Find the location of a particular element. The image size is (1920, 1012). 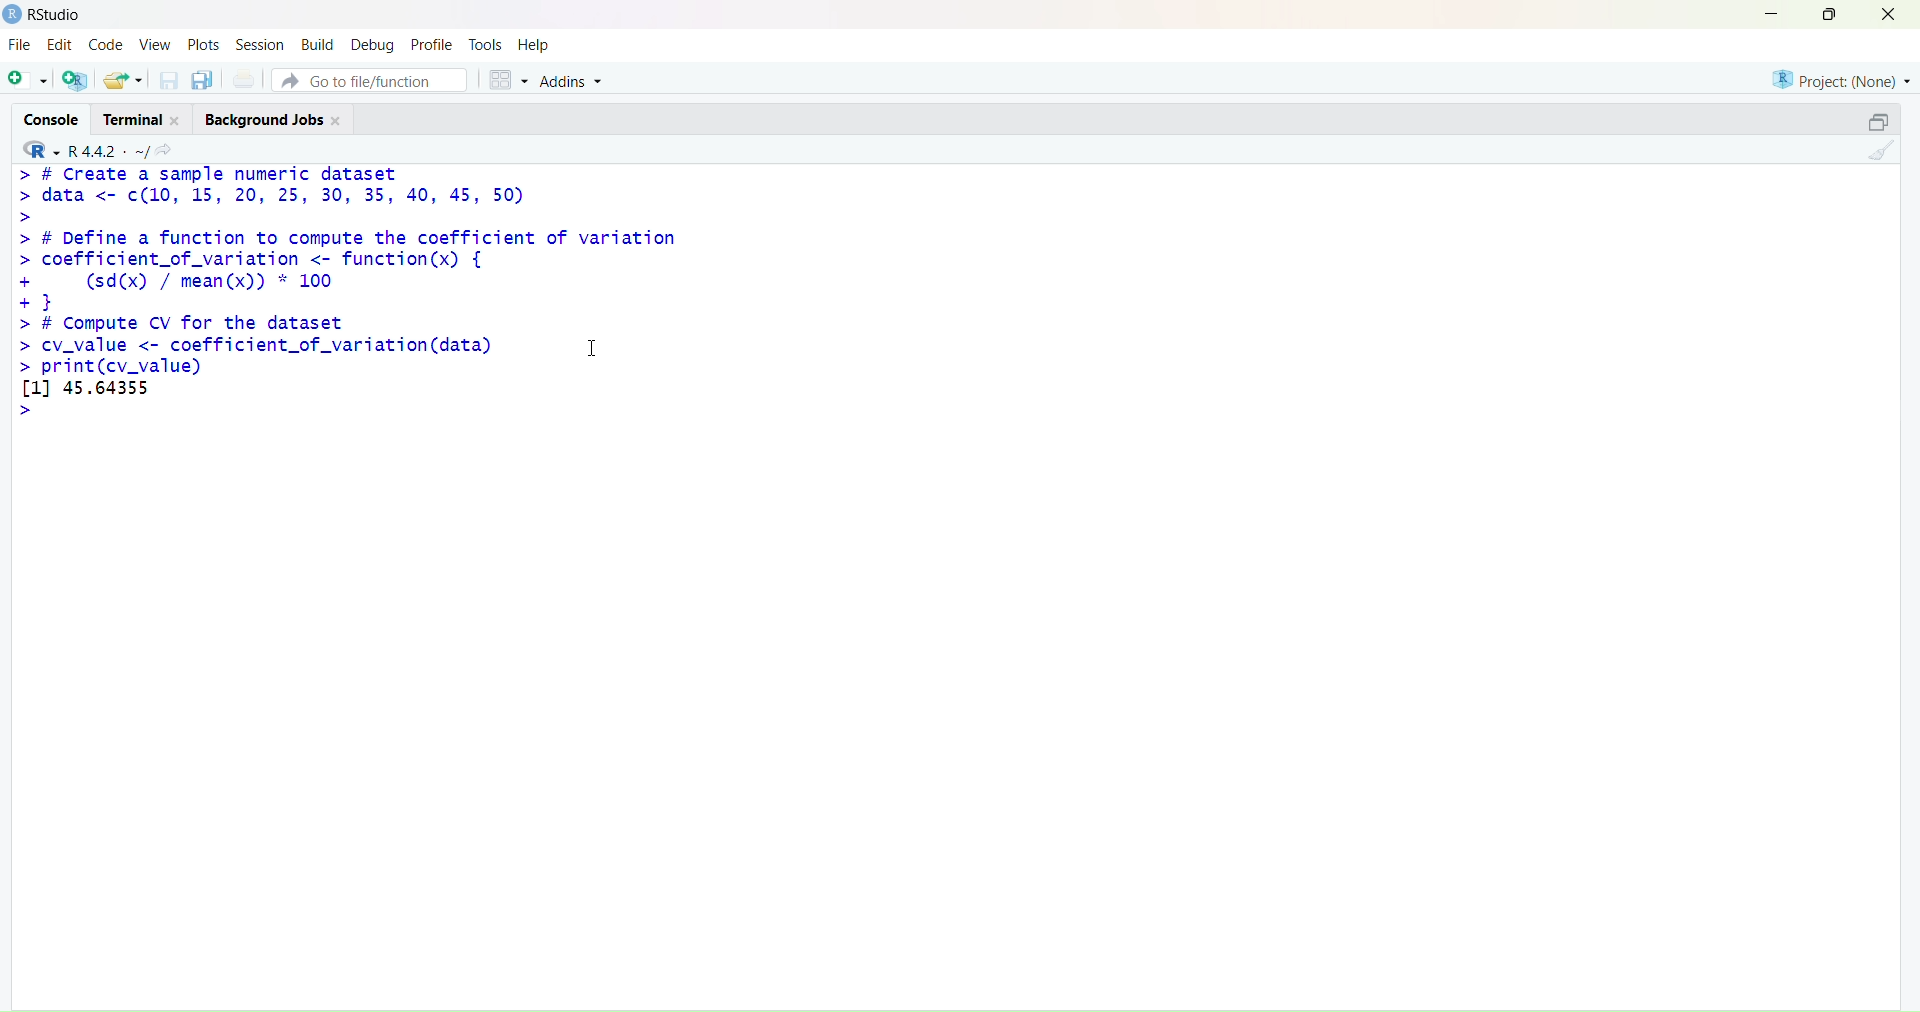

share icon is located at coordinates (165, 150).